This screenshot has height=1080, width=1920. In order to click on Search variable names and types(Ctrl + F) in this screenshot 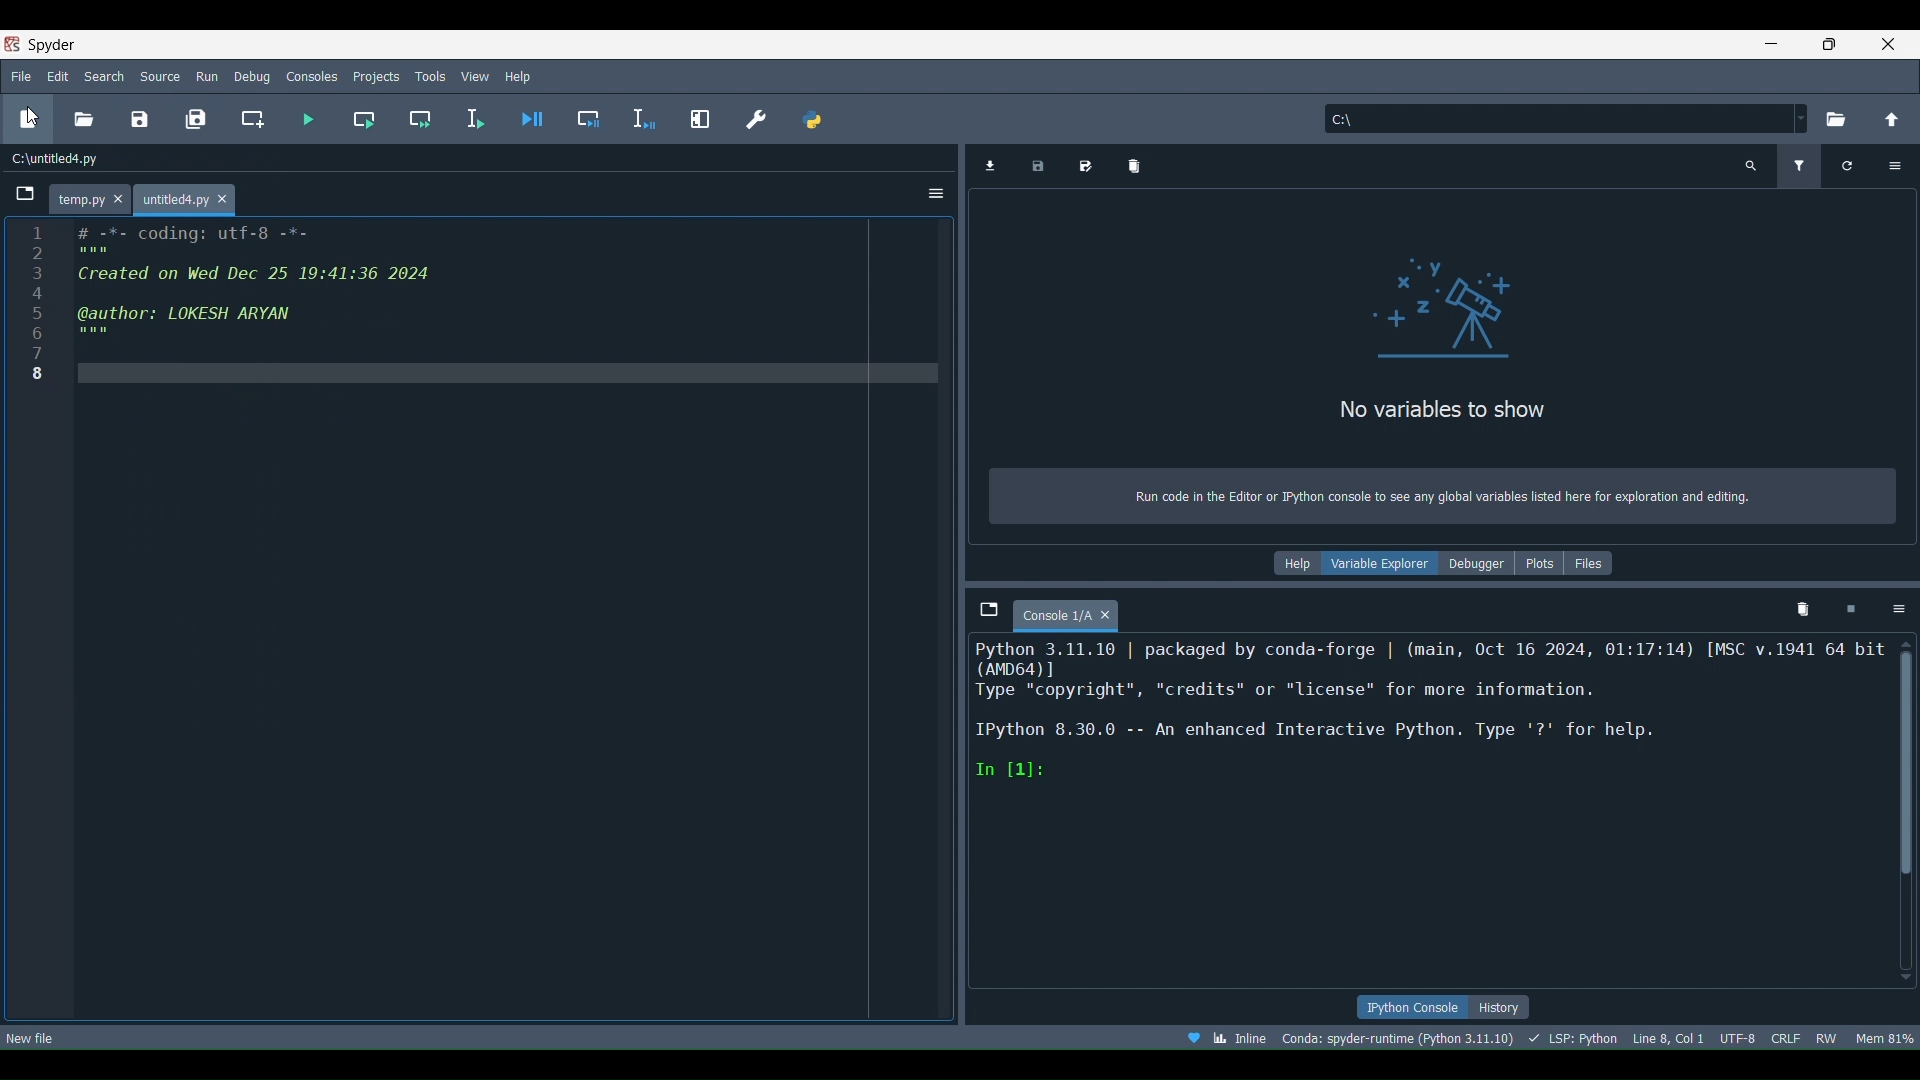, I will do `click(1747, 168)`.